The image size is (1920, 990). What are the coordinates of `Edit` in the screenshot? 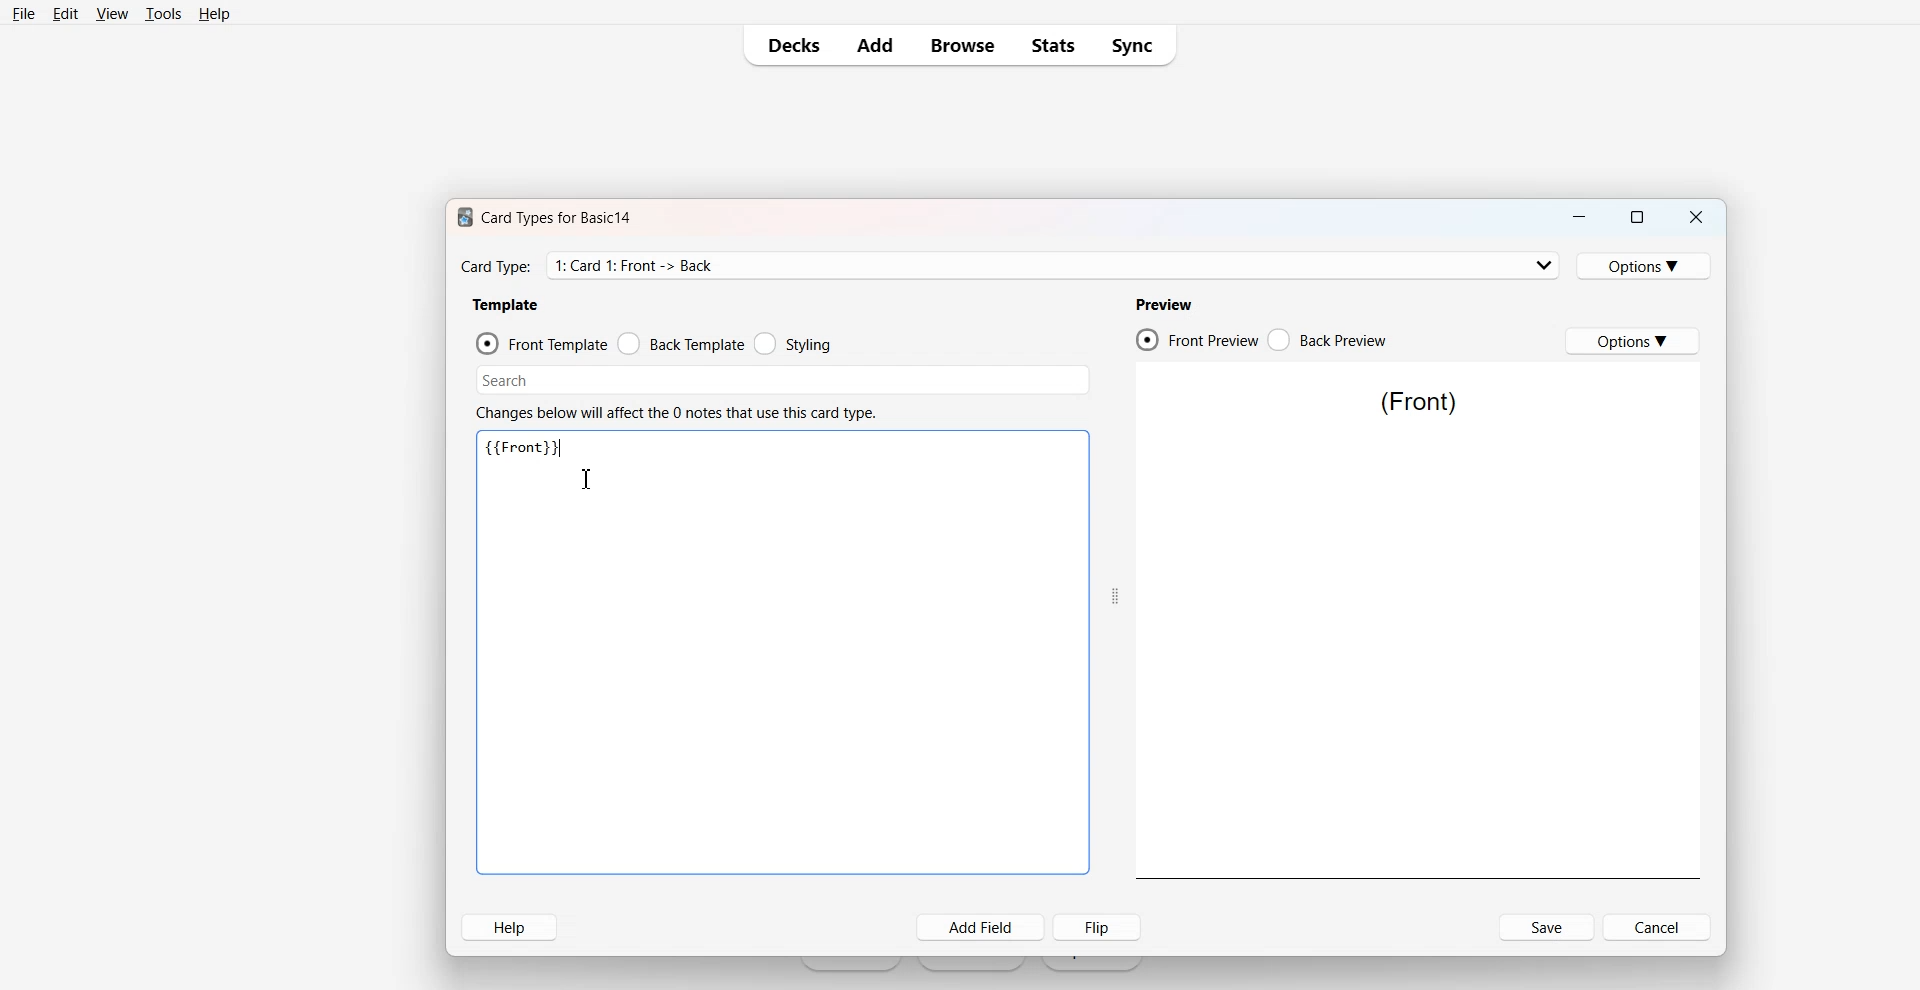 It's located at (65, 14).